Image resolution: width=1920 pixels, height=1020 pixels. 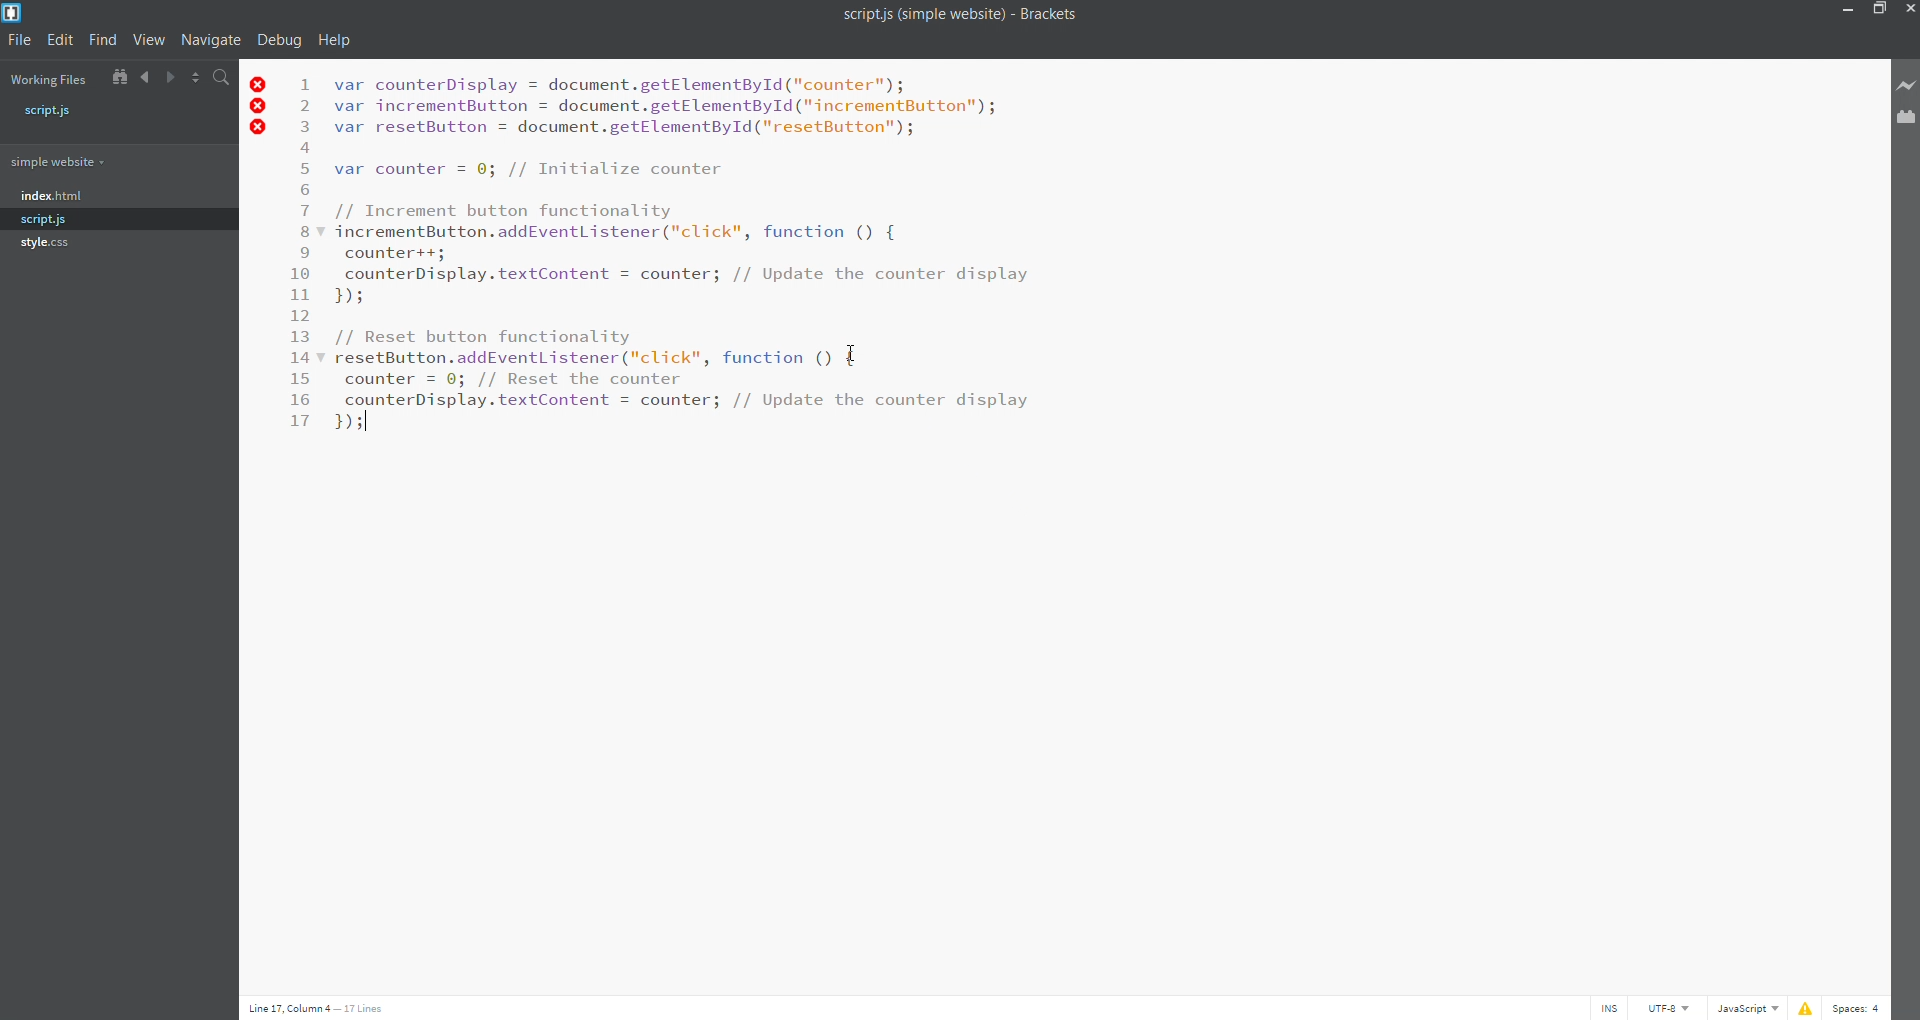 I want to click on file encoding, so click(x=1670, y=1009).